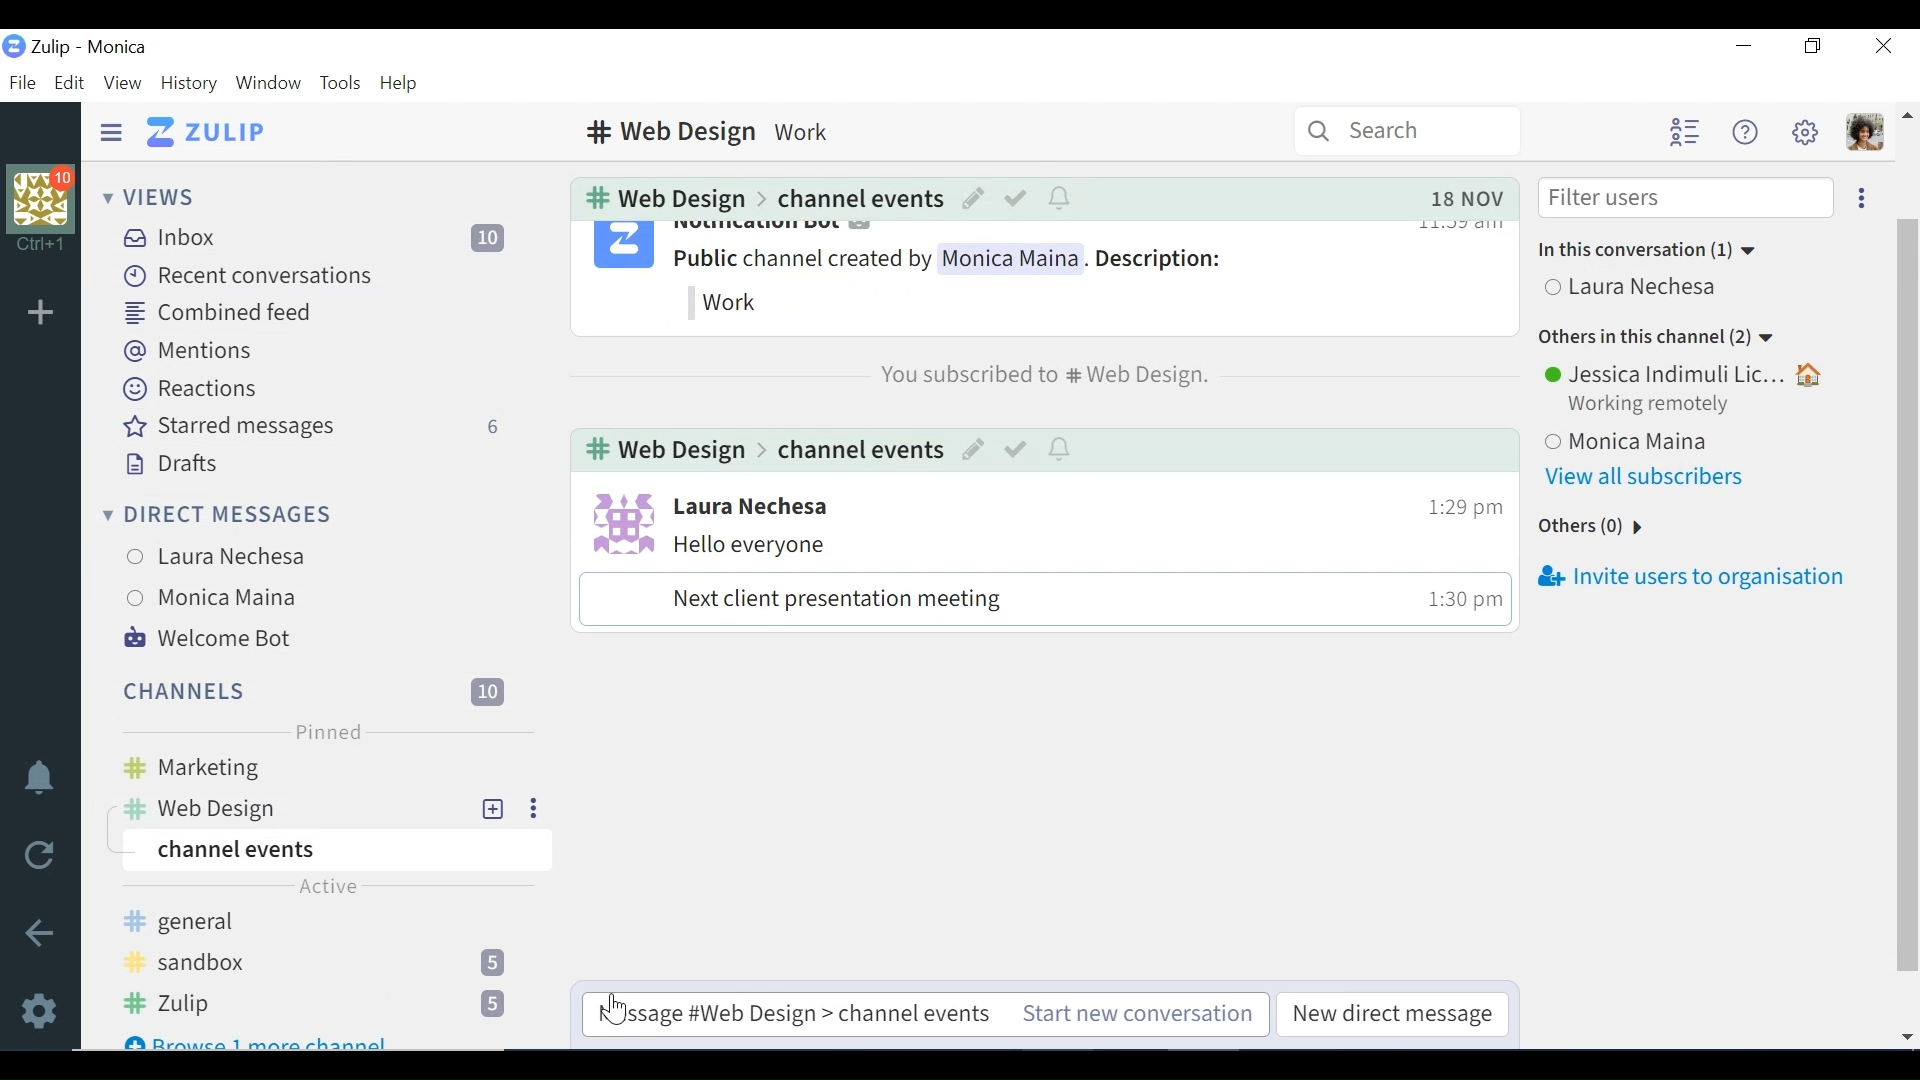 The height and width of the screenshot is (1080, 1920). Describe the element at coordinates (1040, 374) in the screenshot. I see `You subscribed to web design channel - notification` at that location.